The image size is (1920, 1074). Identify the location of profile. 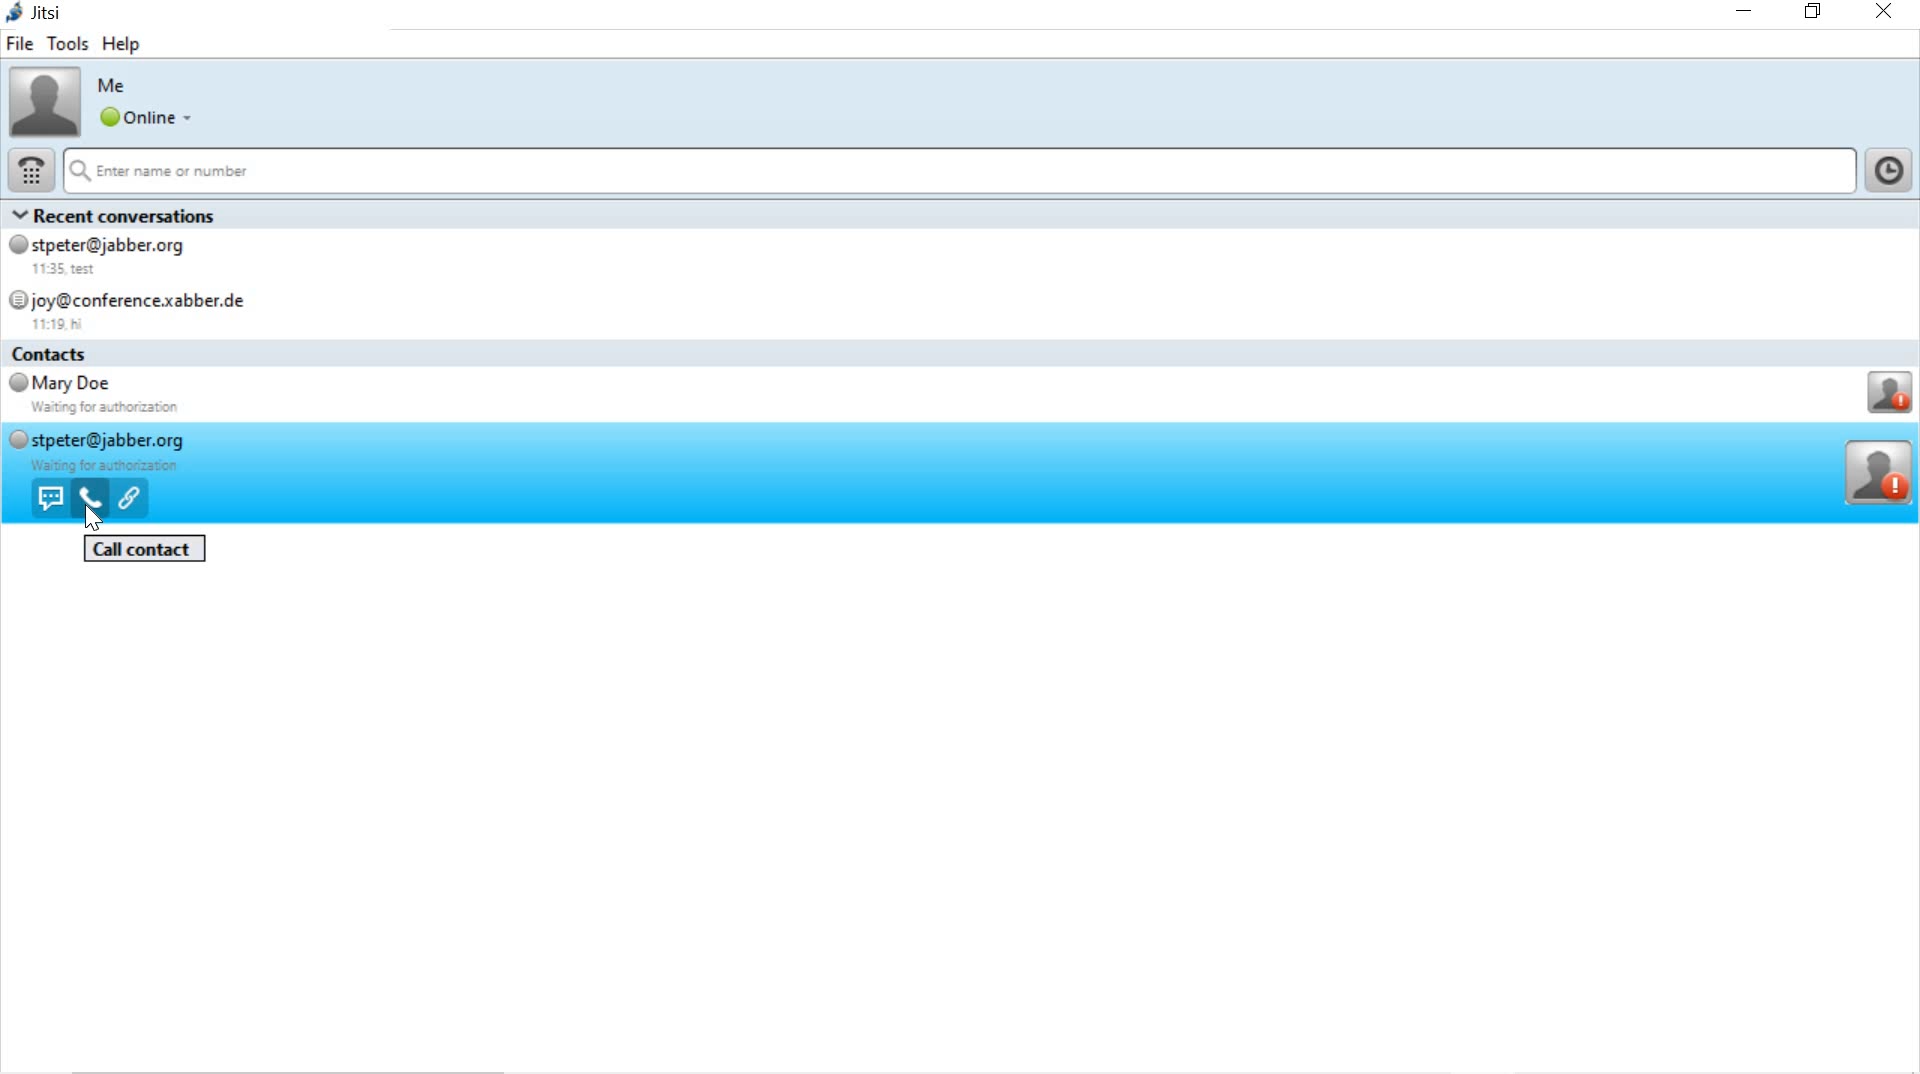
(1881, 473).